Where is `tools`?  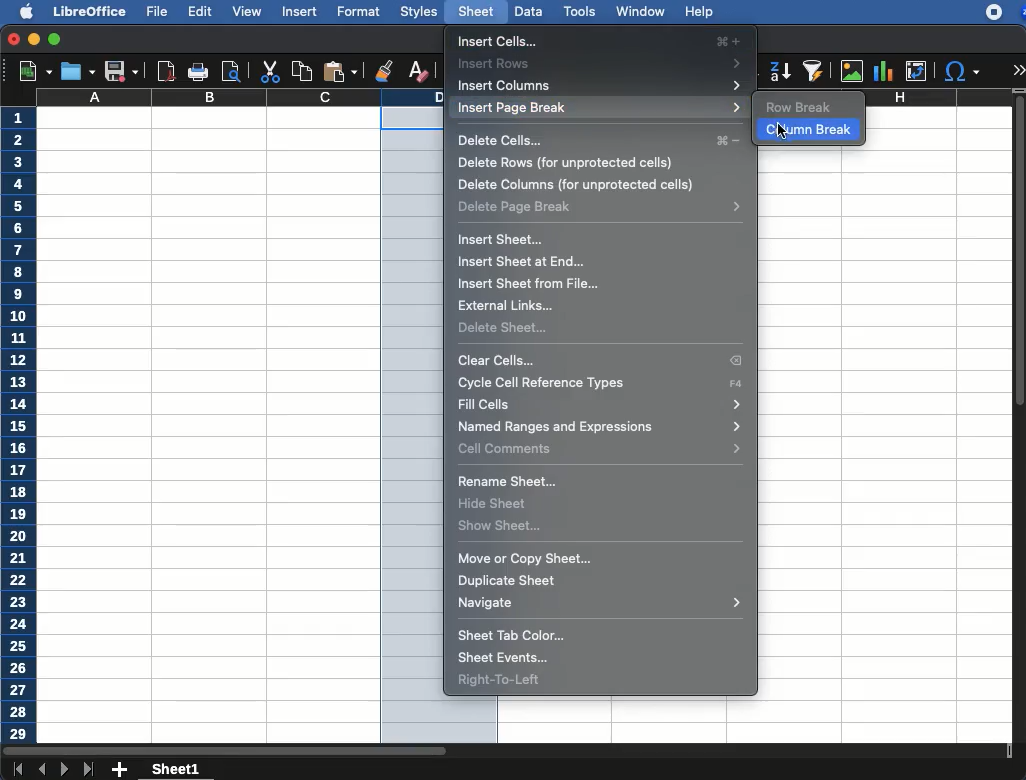
tools is located at coordinates (578, 10).